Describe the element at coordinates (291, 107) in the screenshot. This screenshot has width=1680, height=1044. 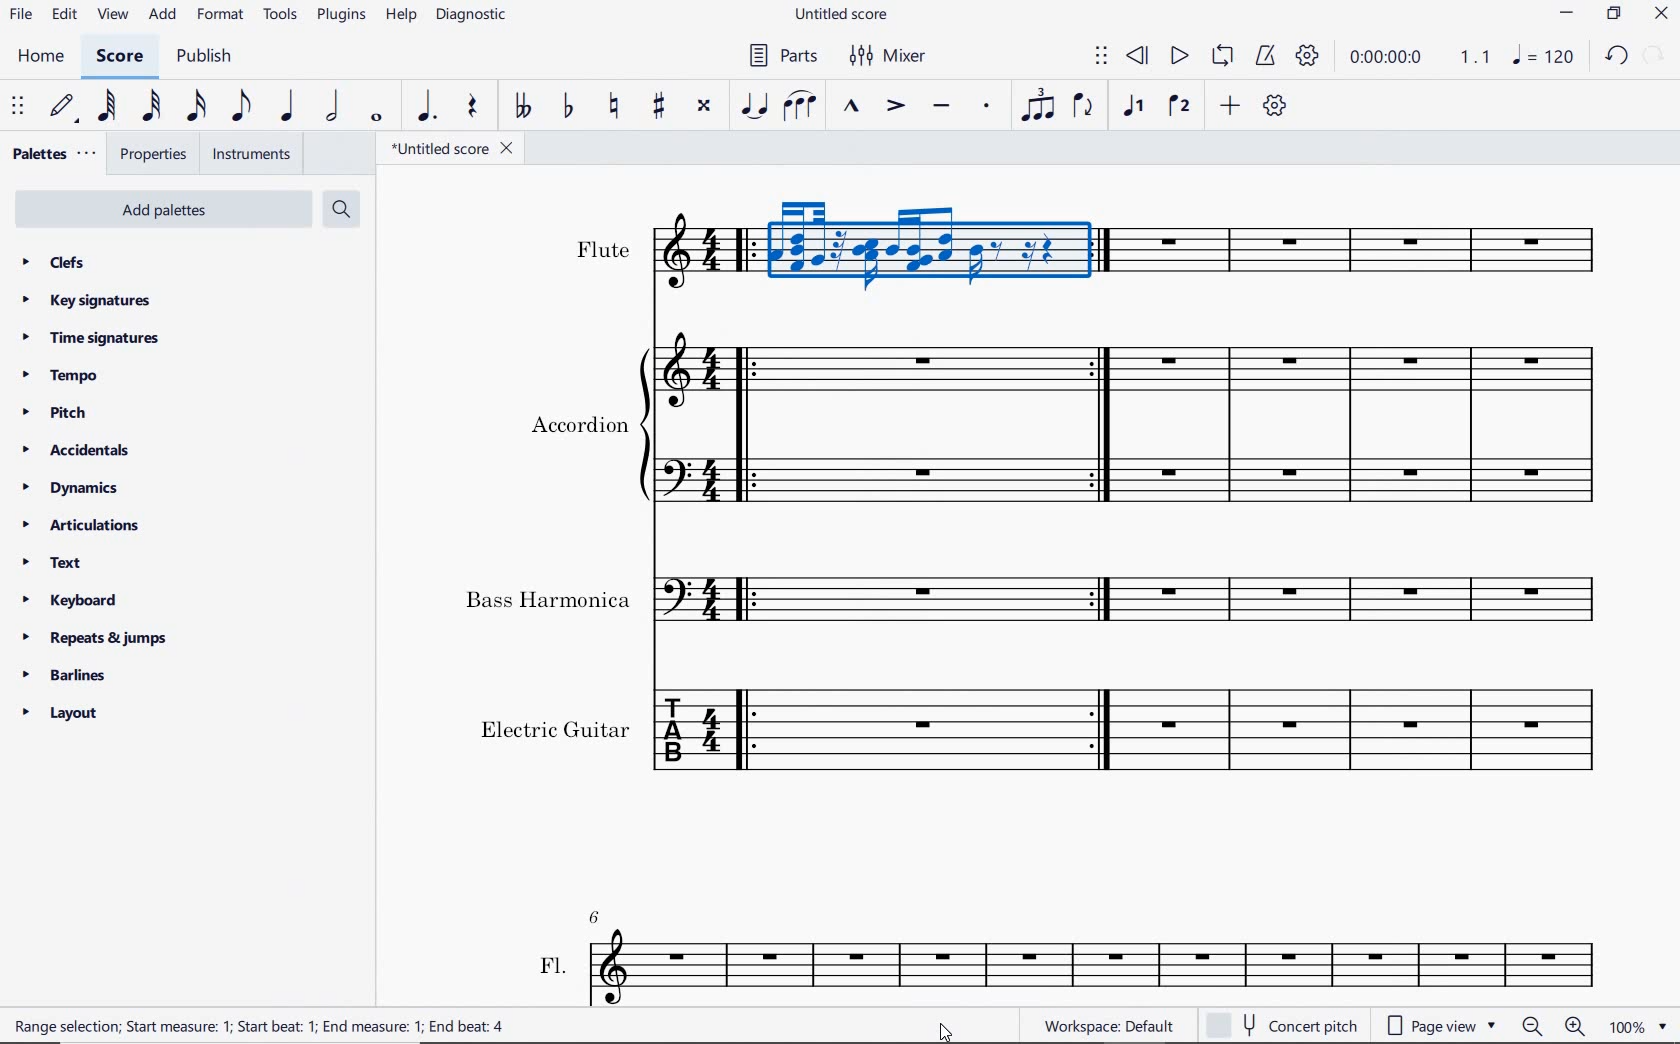
I see `quarter note` at that location.